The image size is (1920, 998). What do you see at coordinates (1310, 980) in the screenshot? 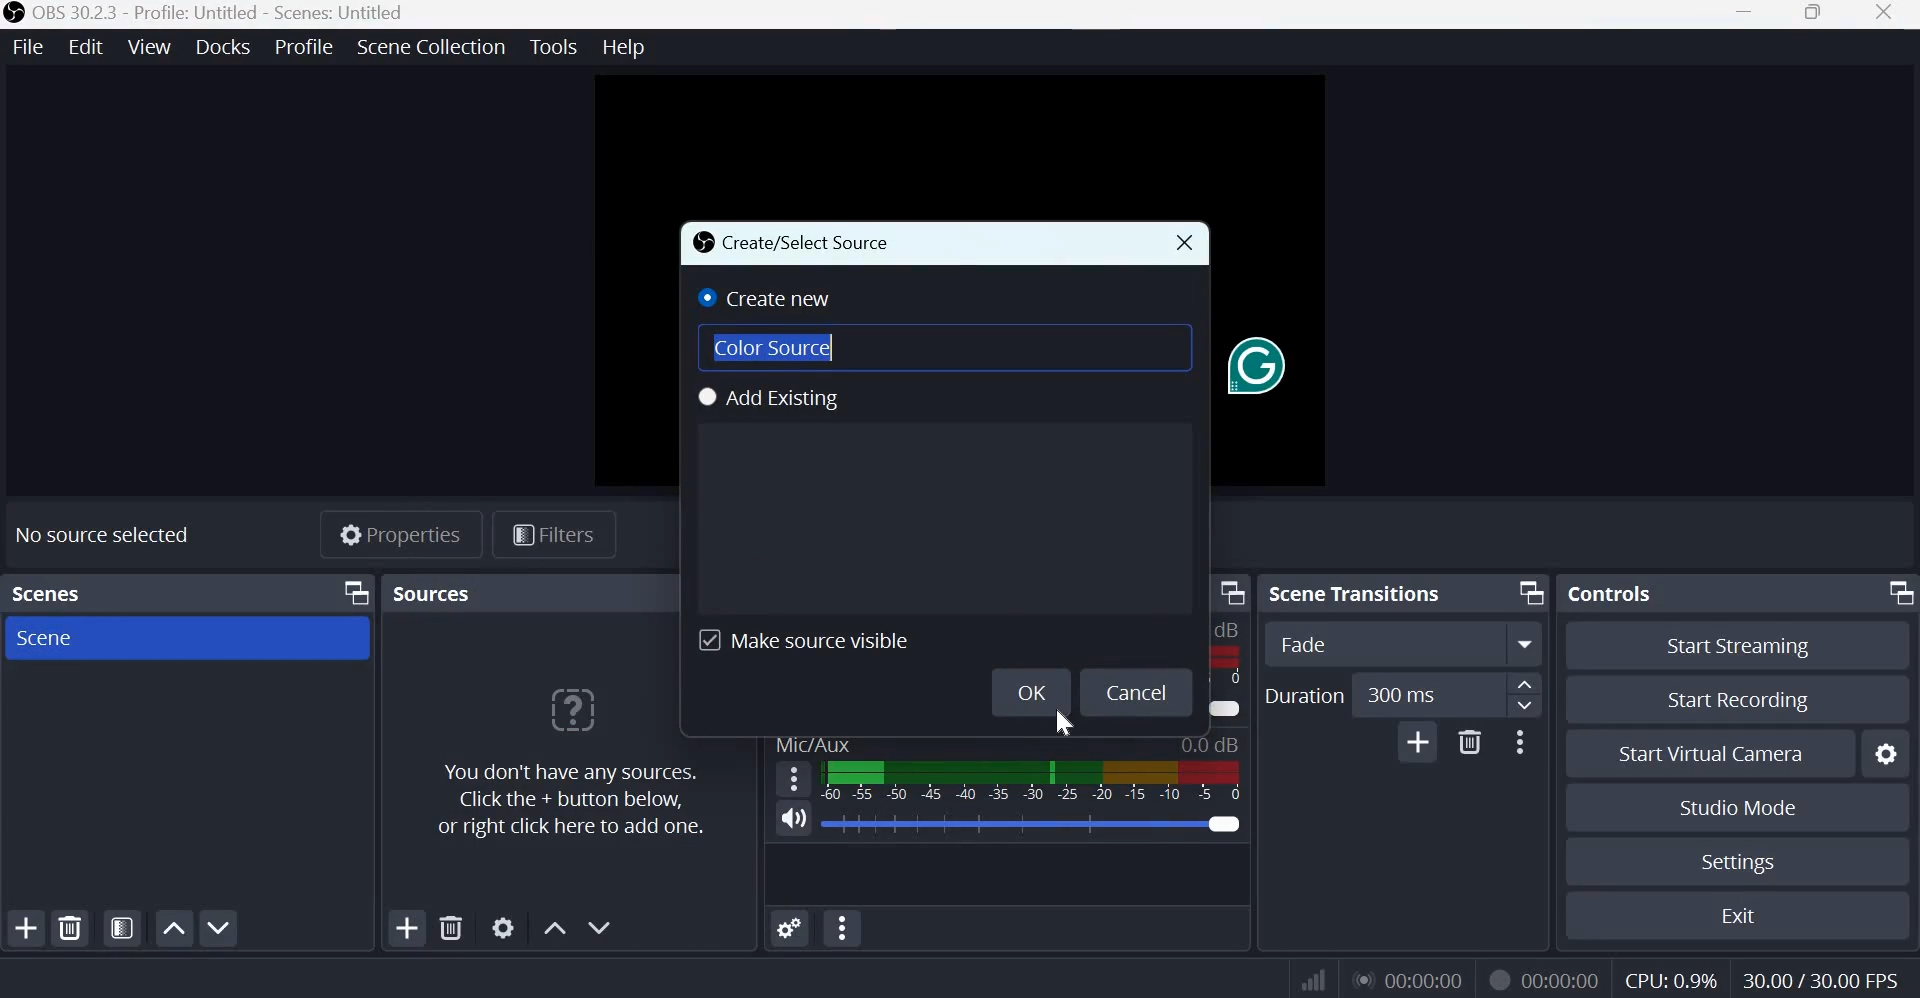
I see `Connection Status Indicator` at bounding box center [1310, 980].